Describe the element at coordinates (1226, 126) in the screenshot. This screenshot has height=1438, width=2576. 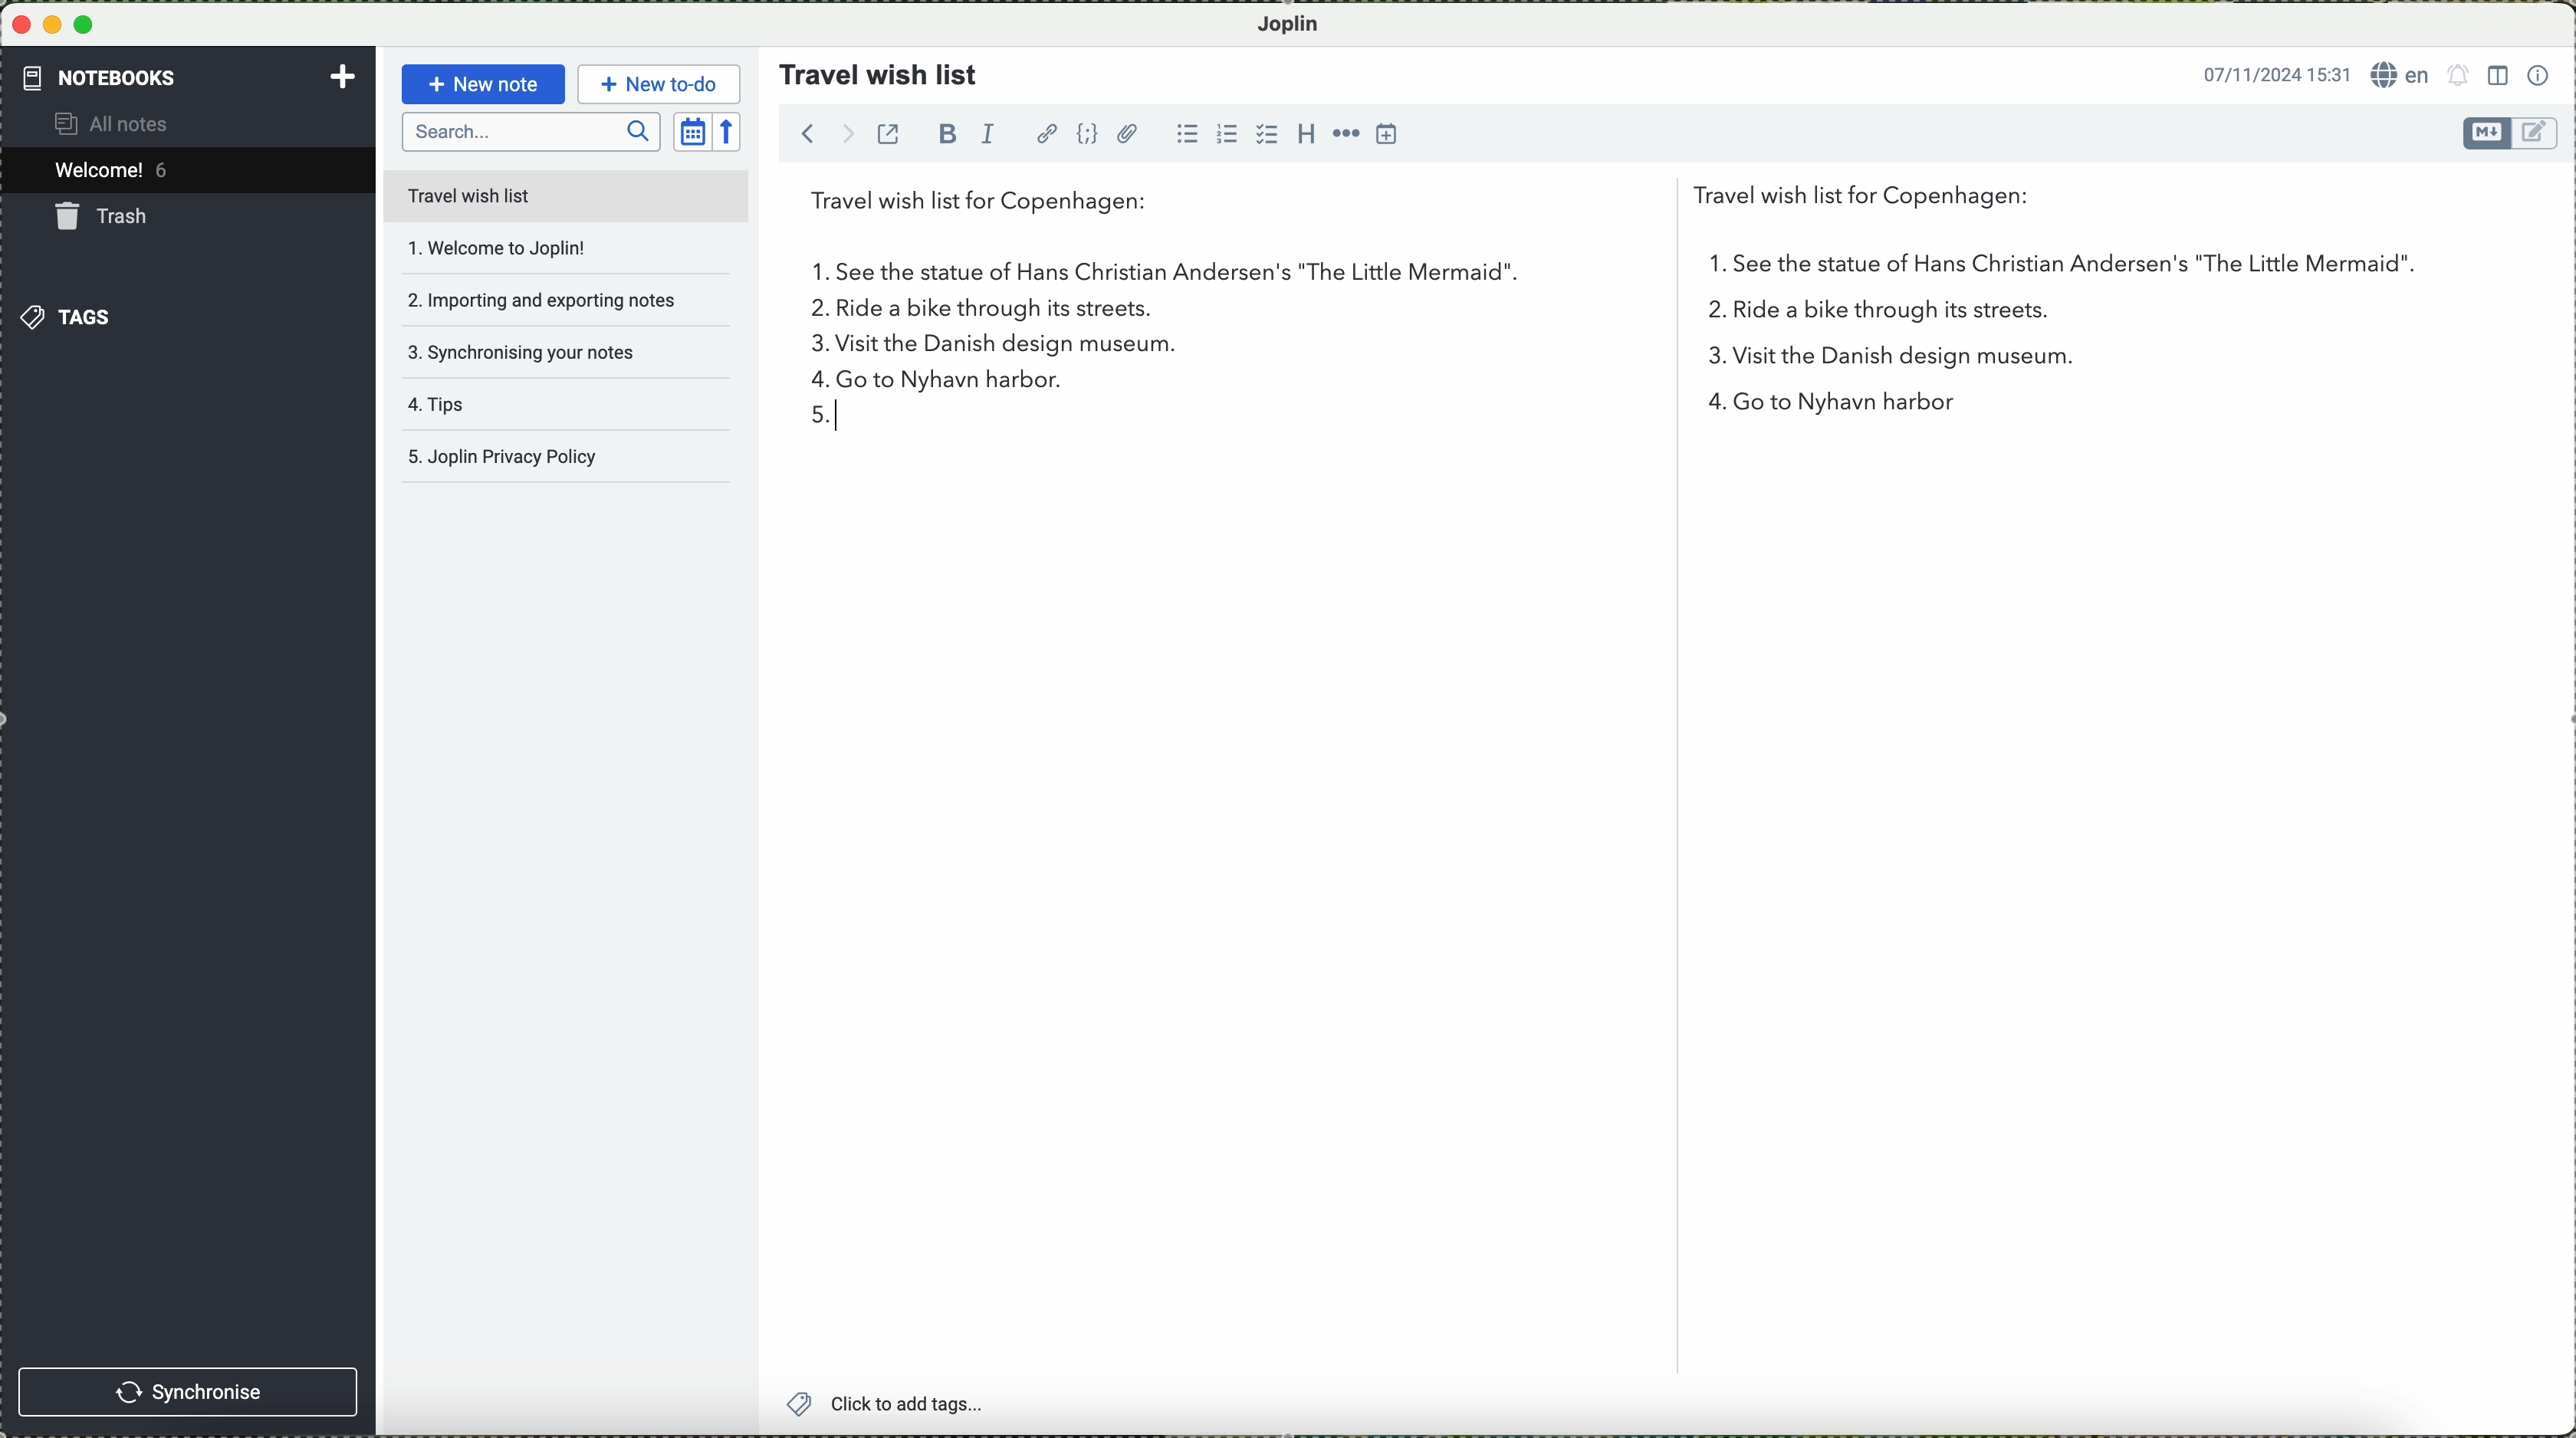
I see `numbered list` at that location.